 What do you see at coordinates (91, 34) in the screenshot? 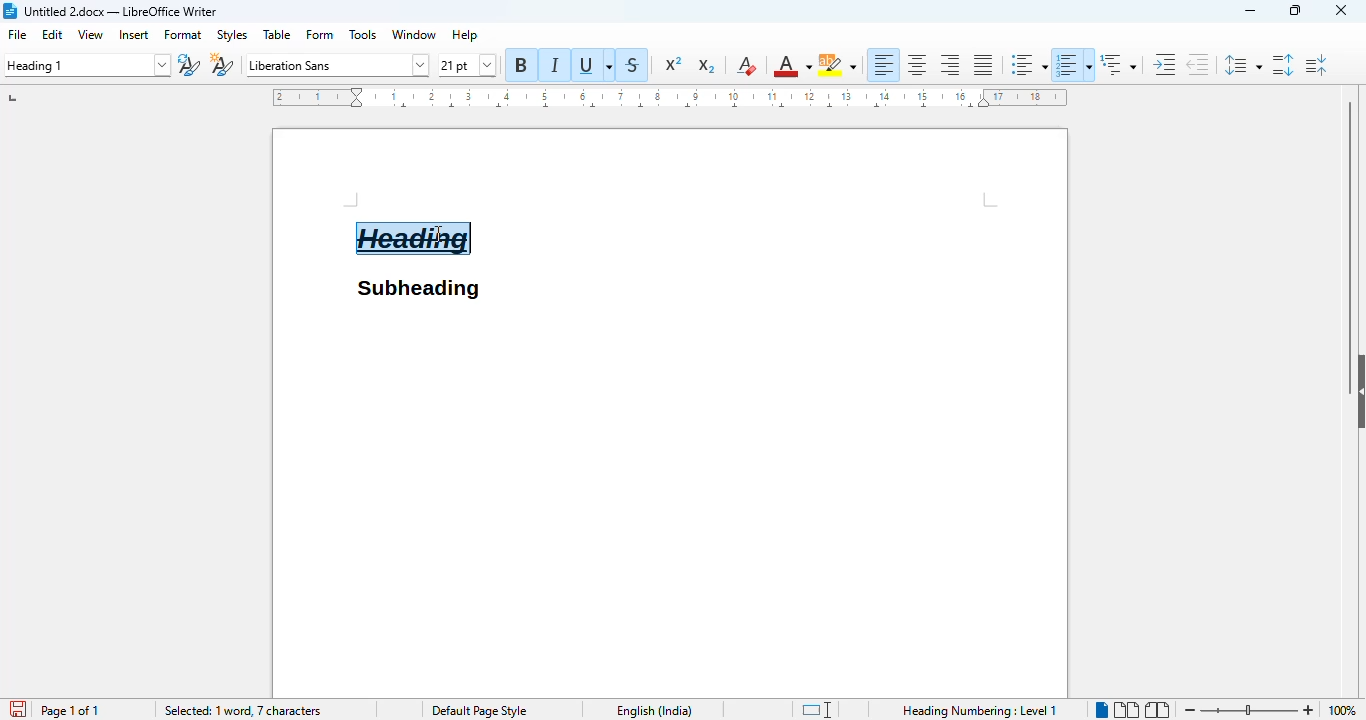
I see `view` at bounding box center [91, 34].